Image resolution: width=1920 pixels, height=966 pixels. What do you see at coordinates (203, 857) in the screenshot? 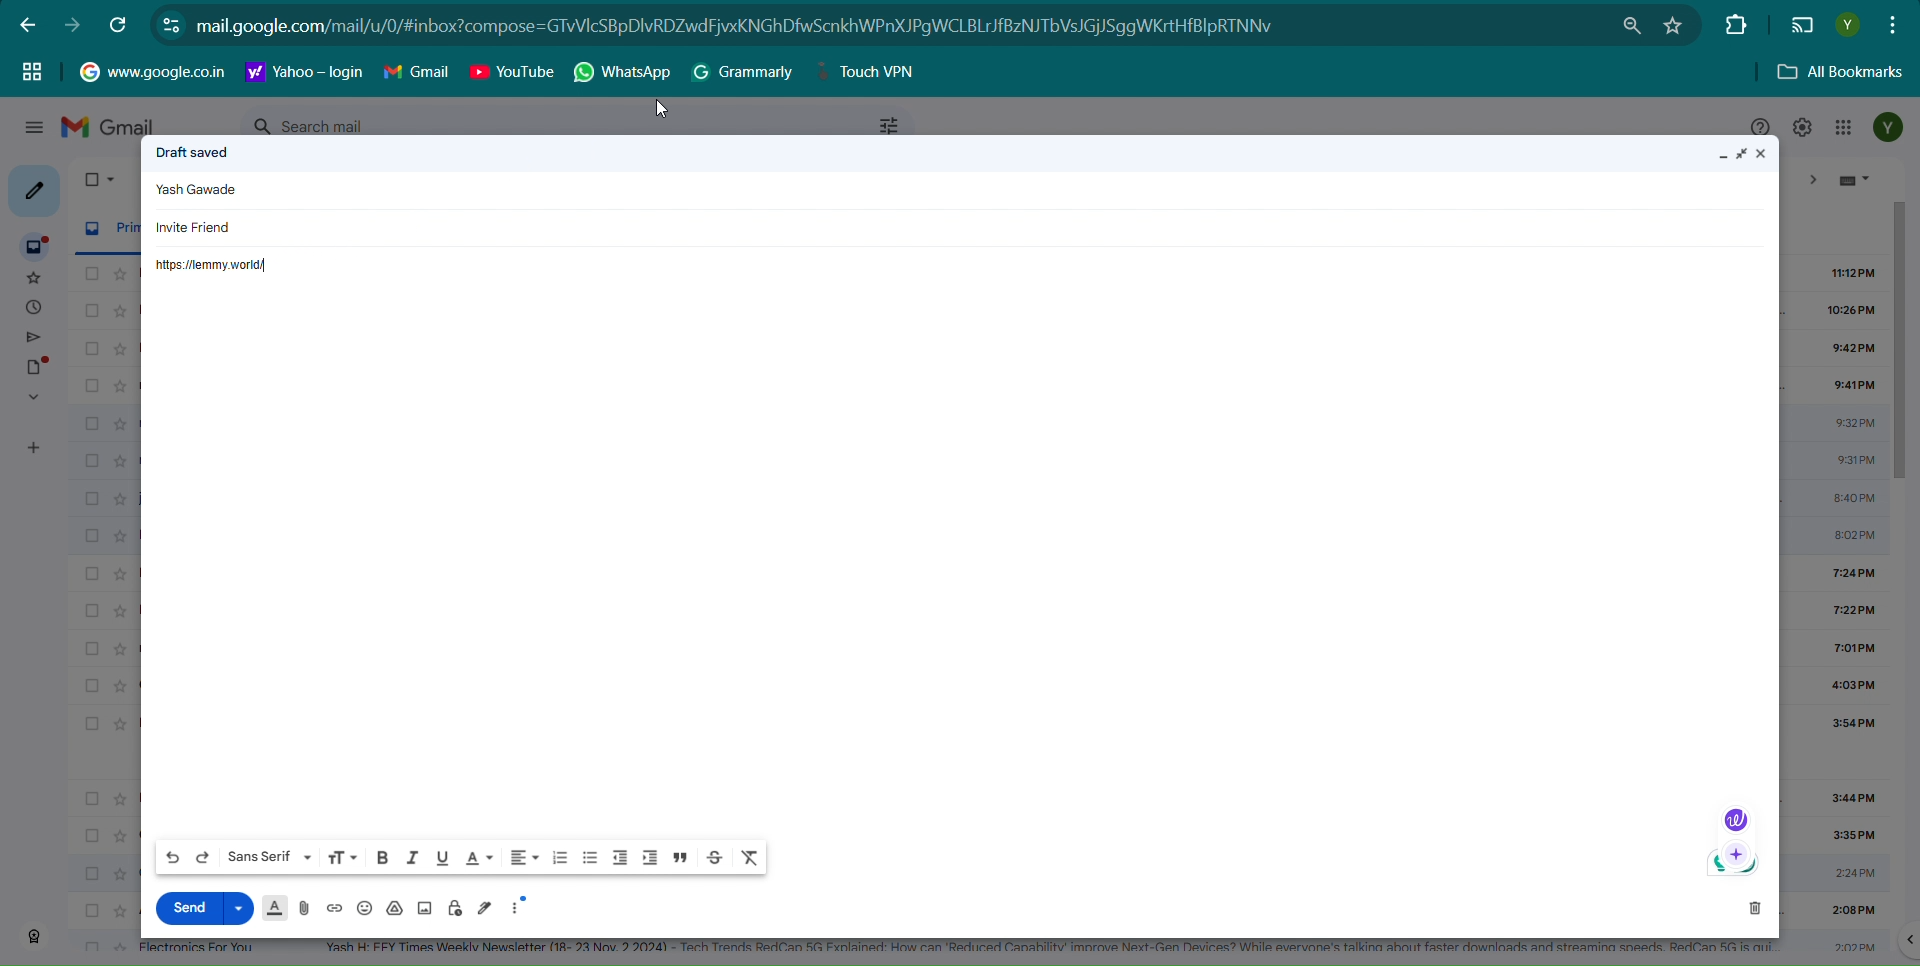
I see `Redo` at bounding box center [203, 857].